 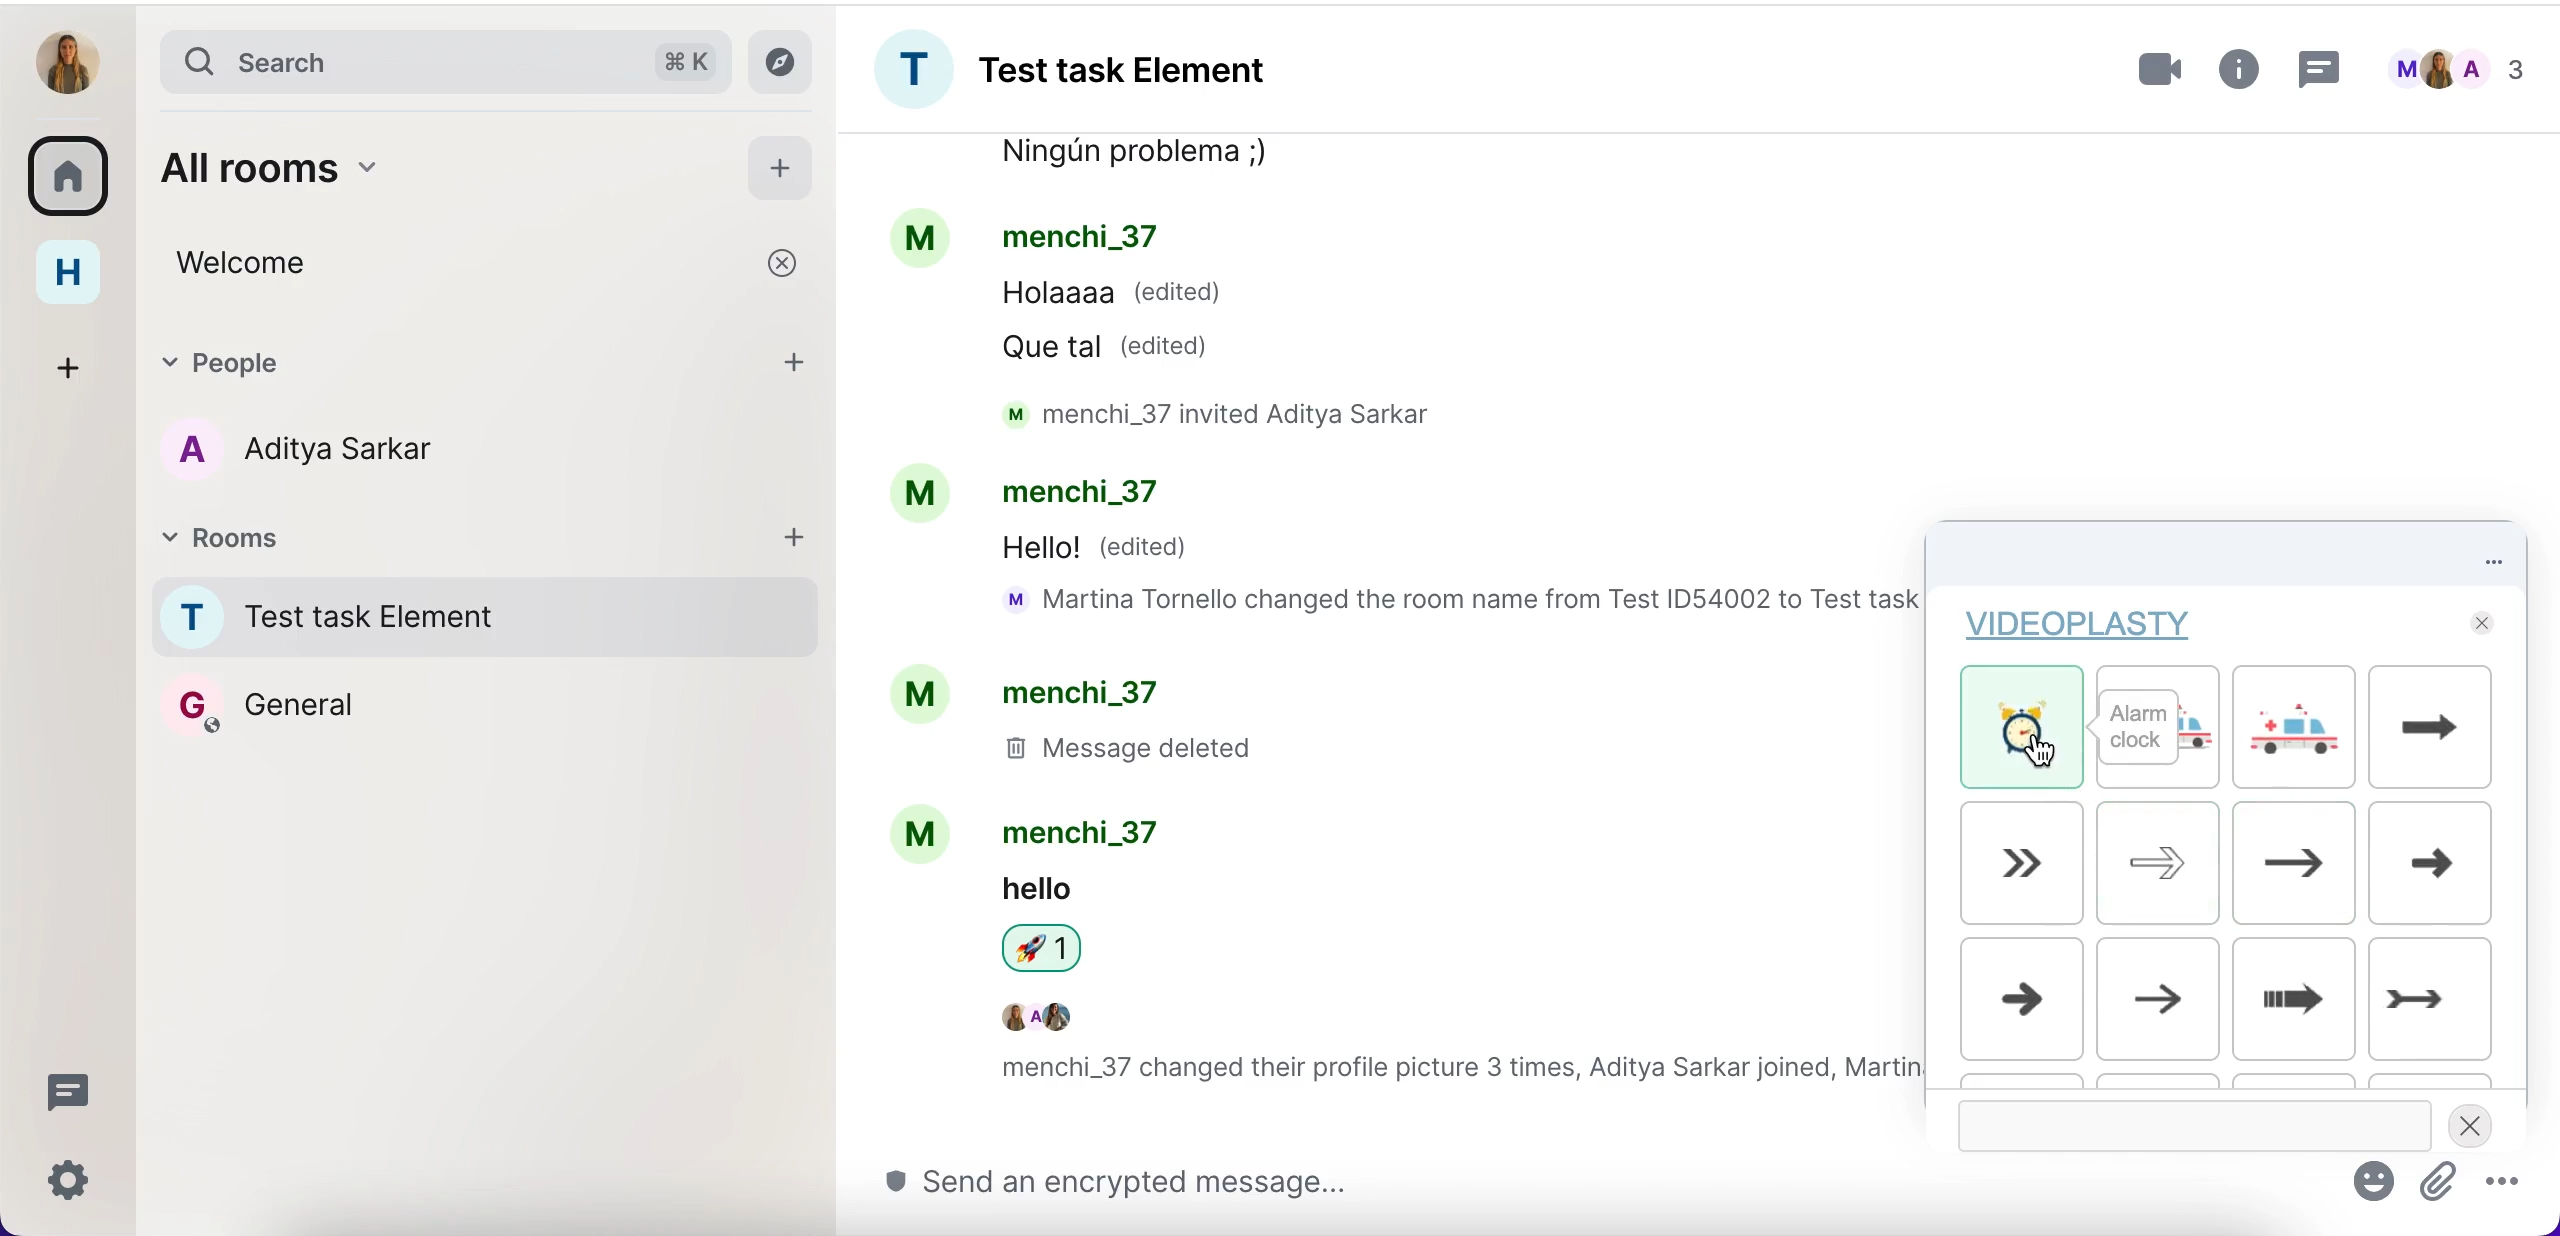 I want to click on close, so click(x=2483, y=624).